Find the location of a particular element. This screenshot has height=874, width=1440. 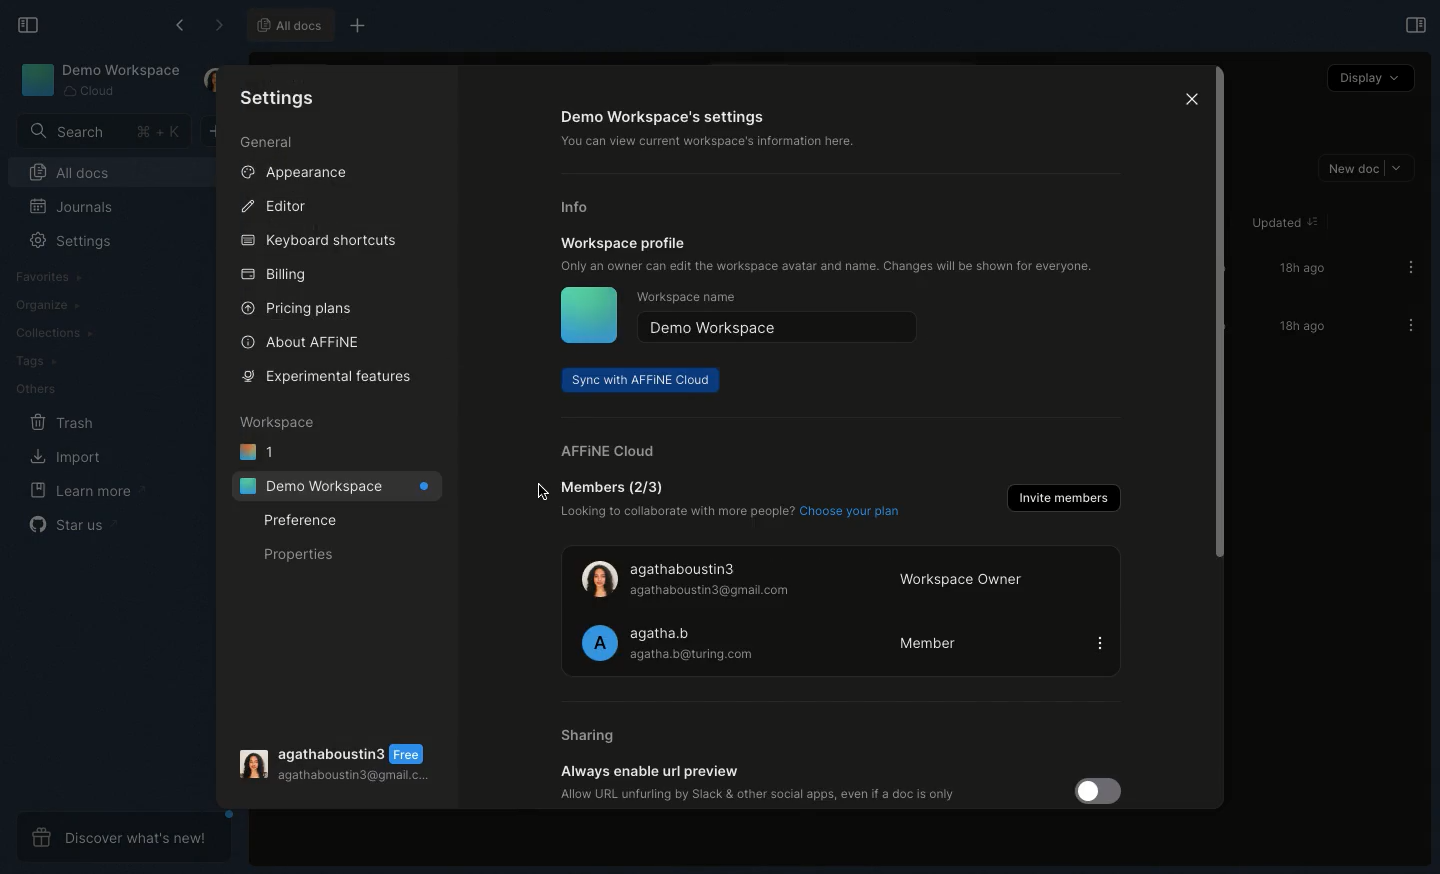

Close is located at coordinates (1190, 99).